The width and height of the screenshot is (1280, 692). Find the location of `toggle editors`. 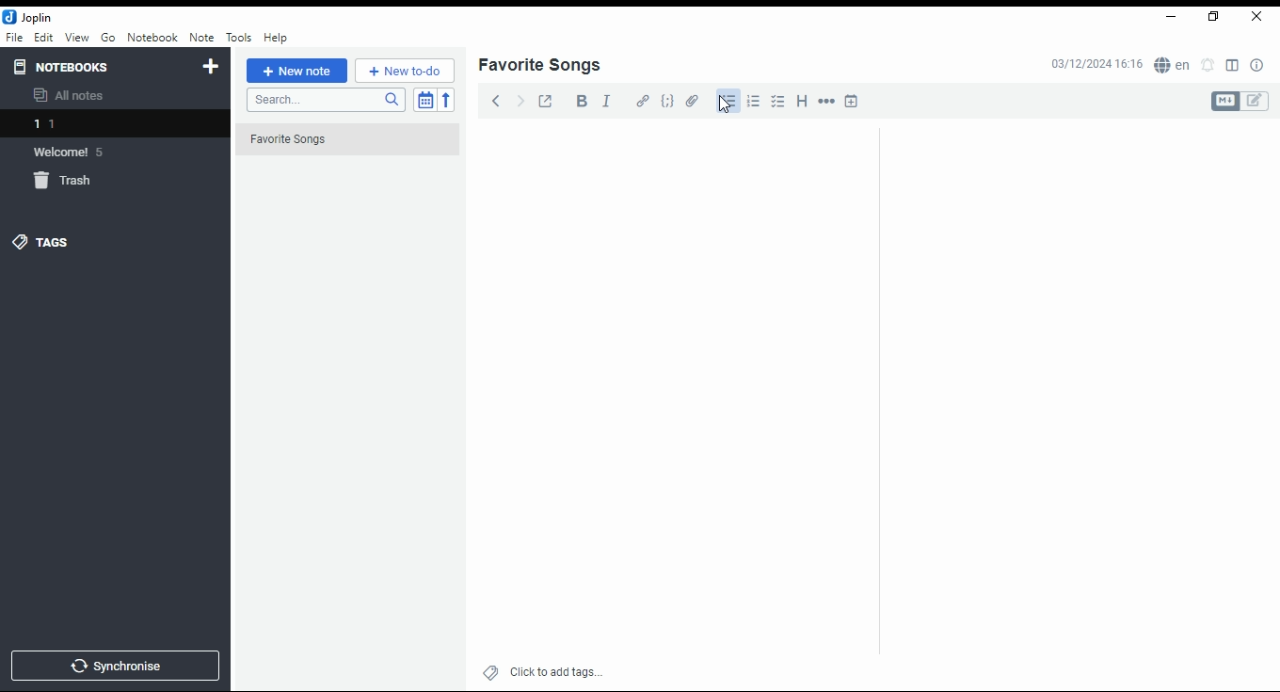

toggle editors is located at coordinates (1240, 101).